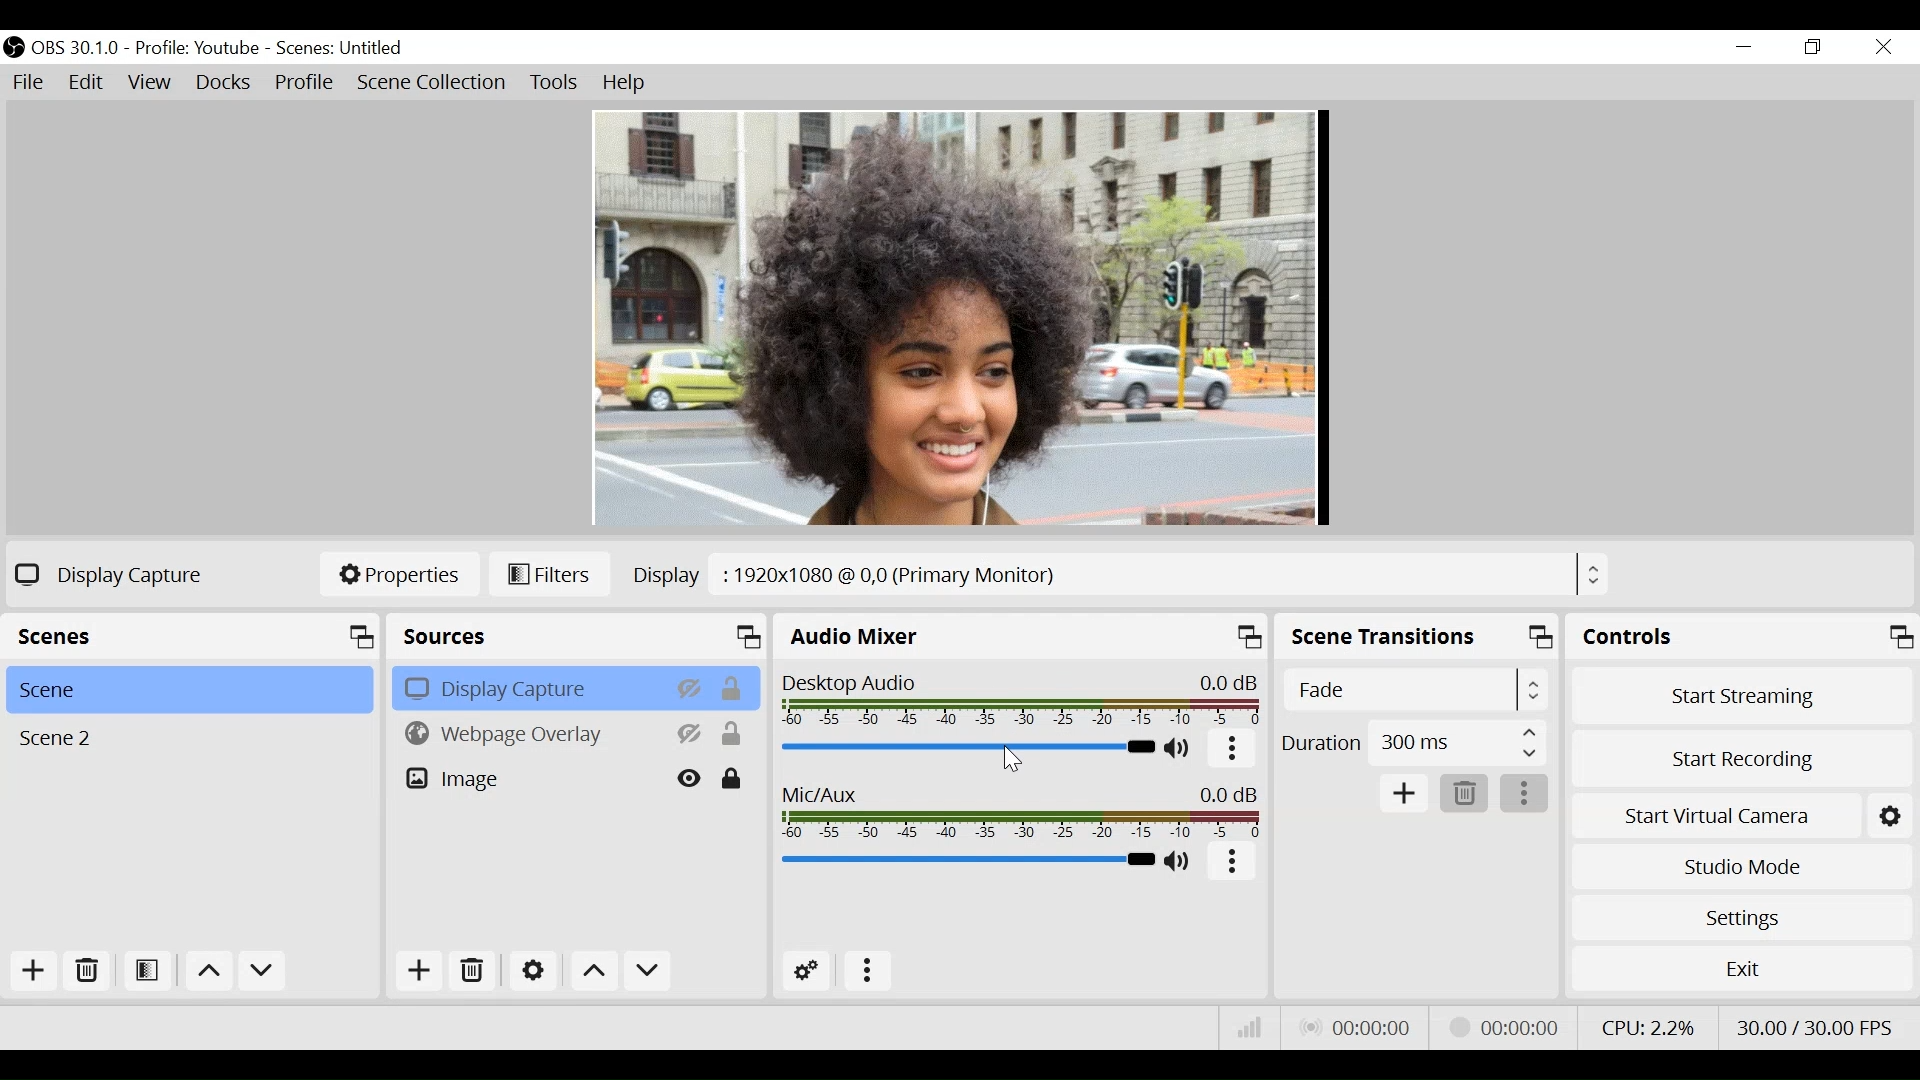  What do you see at coordinates (29, 83) in the screenshot?
I see `File` at bounding box center [29, 83].